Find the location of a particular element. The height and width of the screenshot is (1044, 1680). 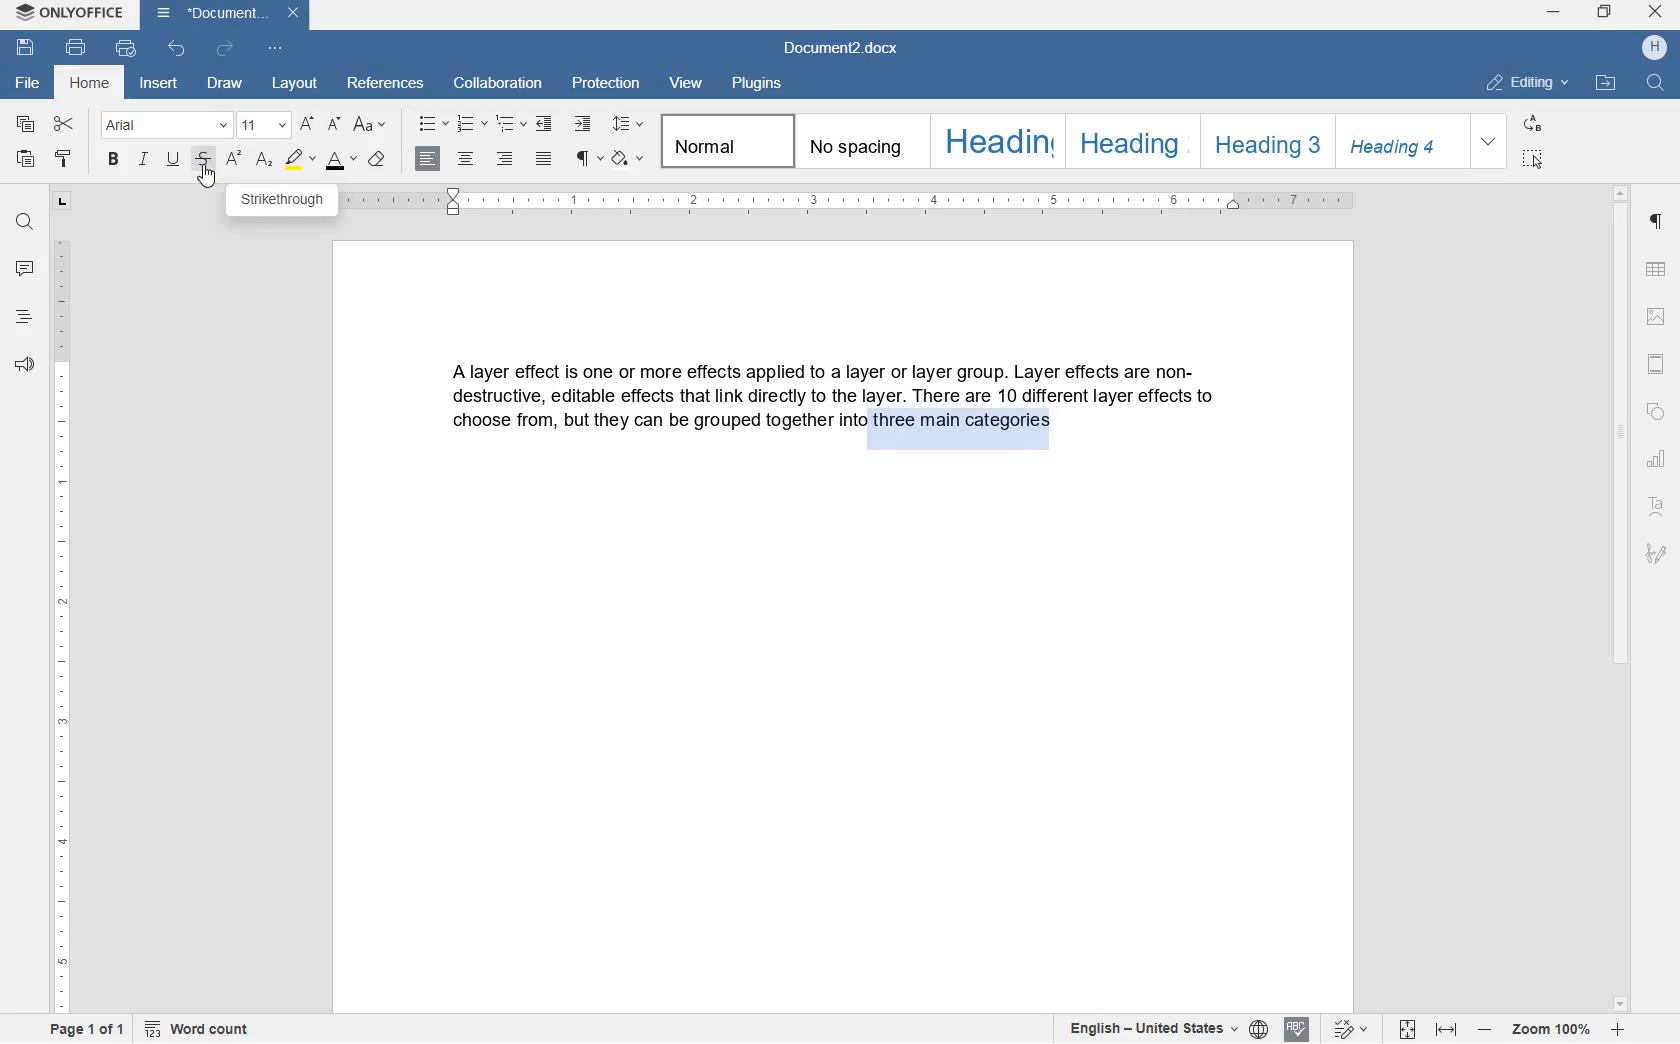

image is located at coordinates (1657, 318).